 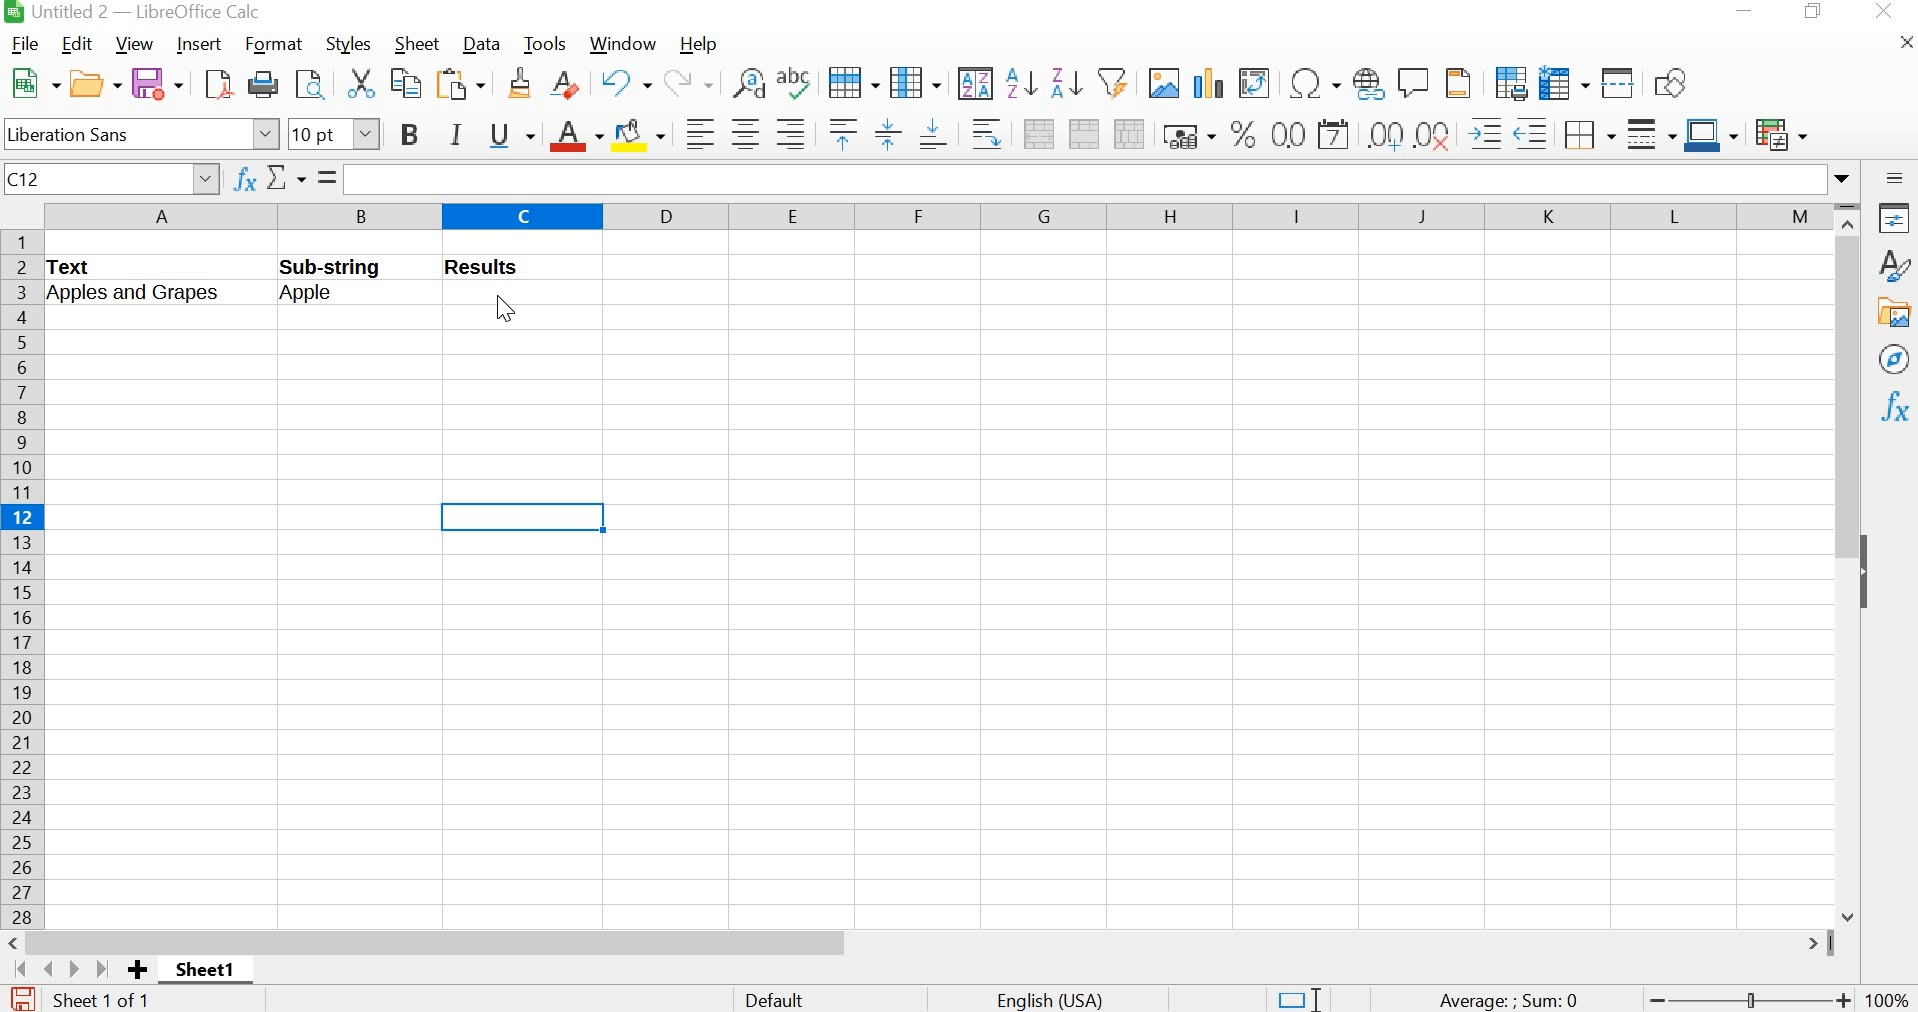 What do you see at coordinates (345, 42) in the screenshot?
I see `styles` at bounding box center [345, 42].